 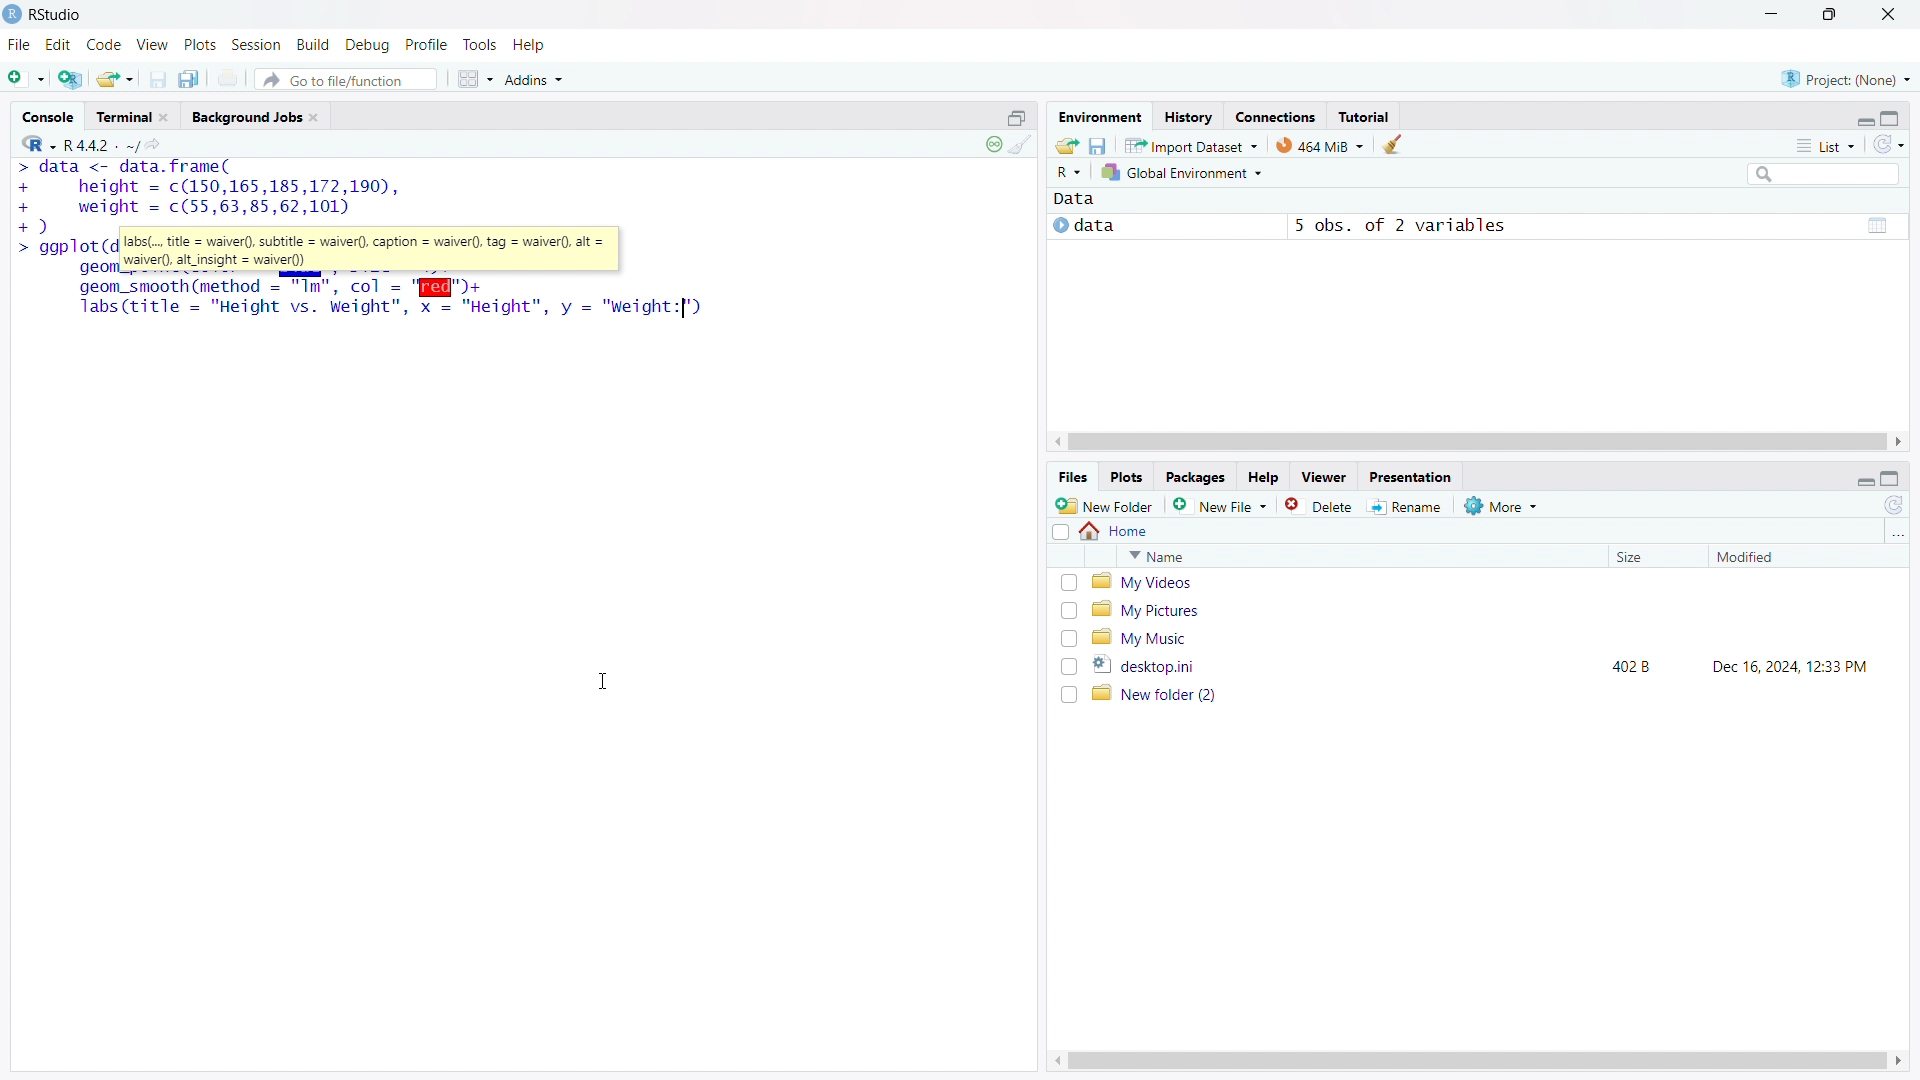 I want to click on tutorial, so click(x=1364, y=116).